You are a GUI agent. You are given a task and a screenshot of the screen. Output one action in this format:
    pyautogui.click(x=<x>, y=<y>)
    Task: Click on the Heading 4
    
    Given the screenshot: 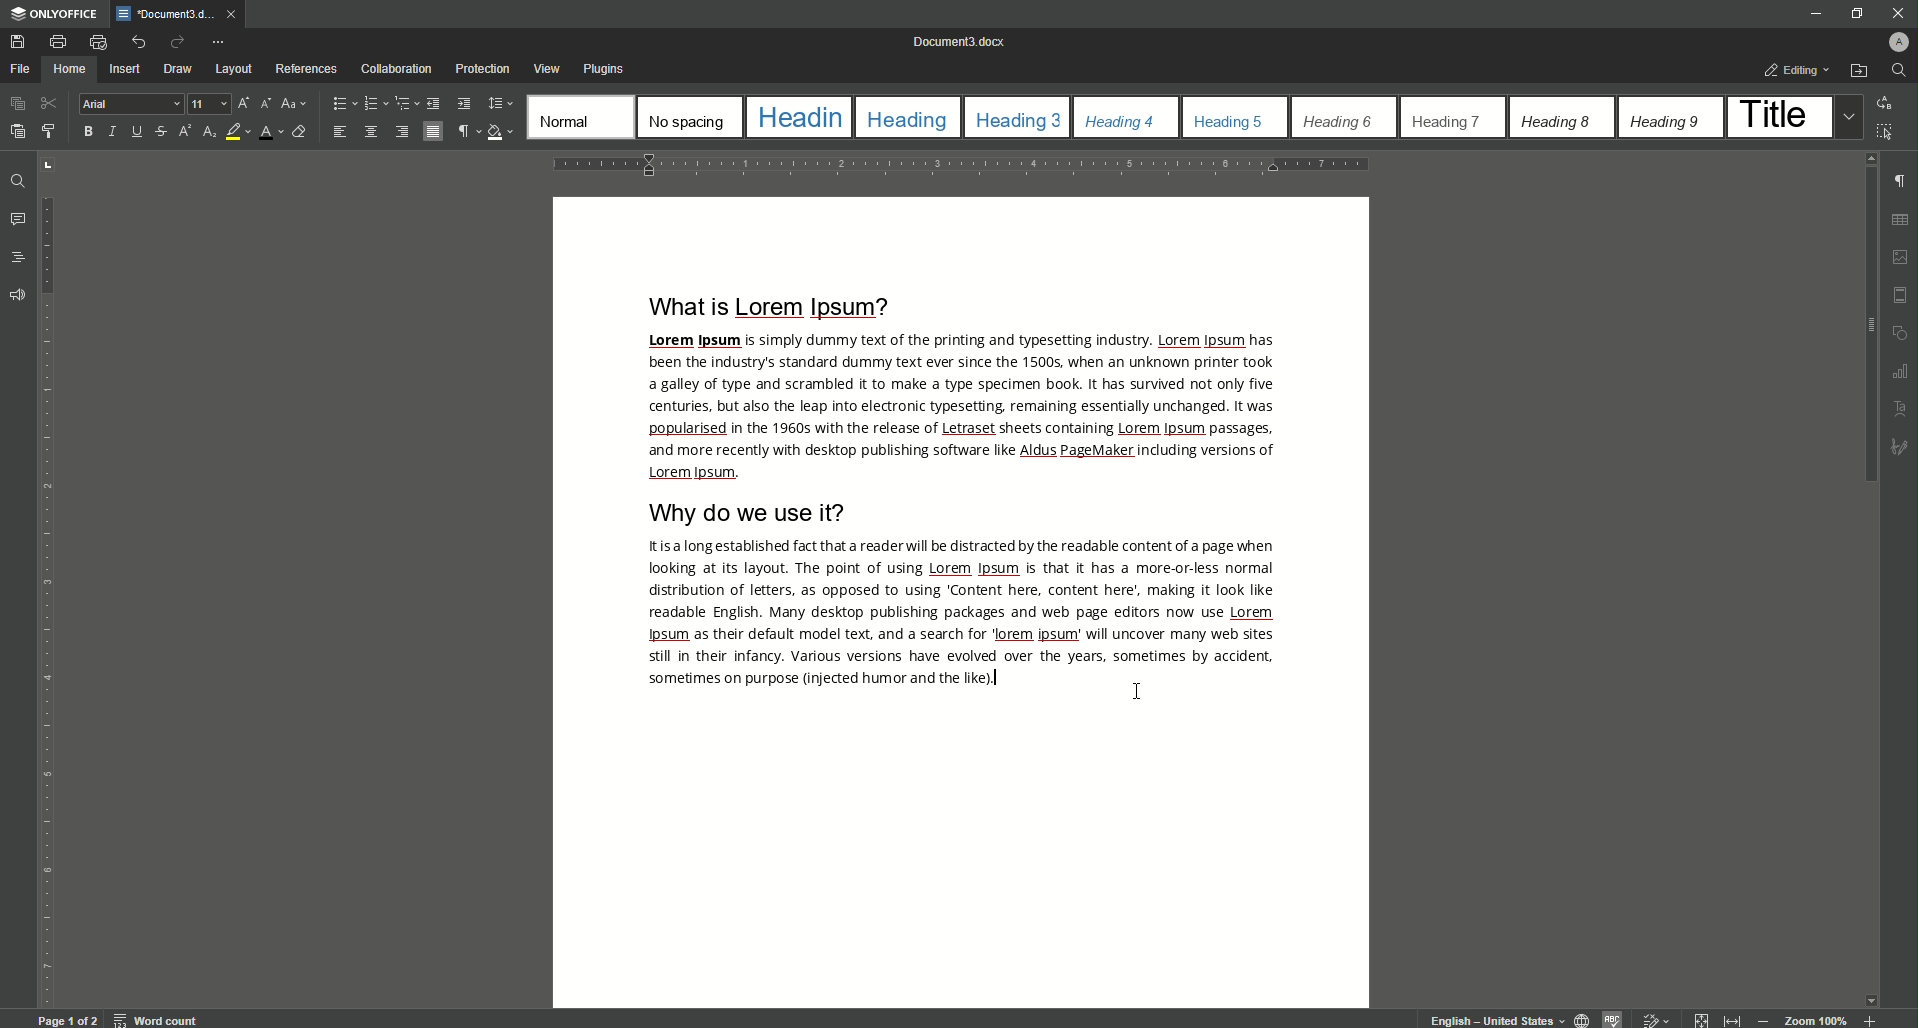 What is the action you would take?
    pyautogui.click(x=1120, y=119)
    